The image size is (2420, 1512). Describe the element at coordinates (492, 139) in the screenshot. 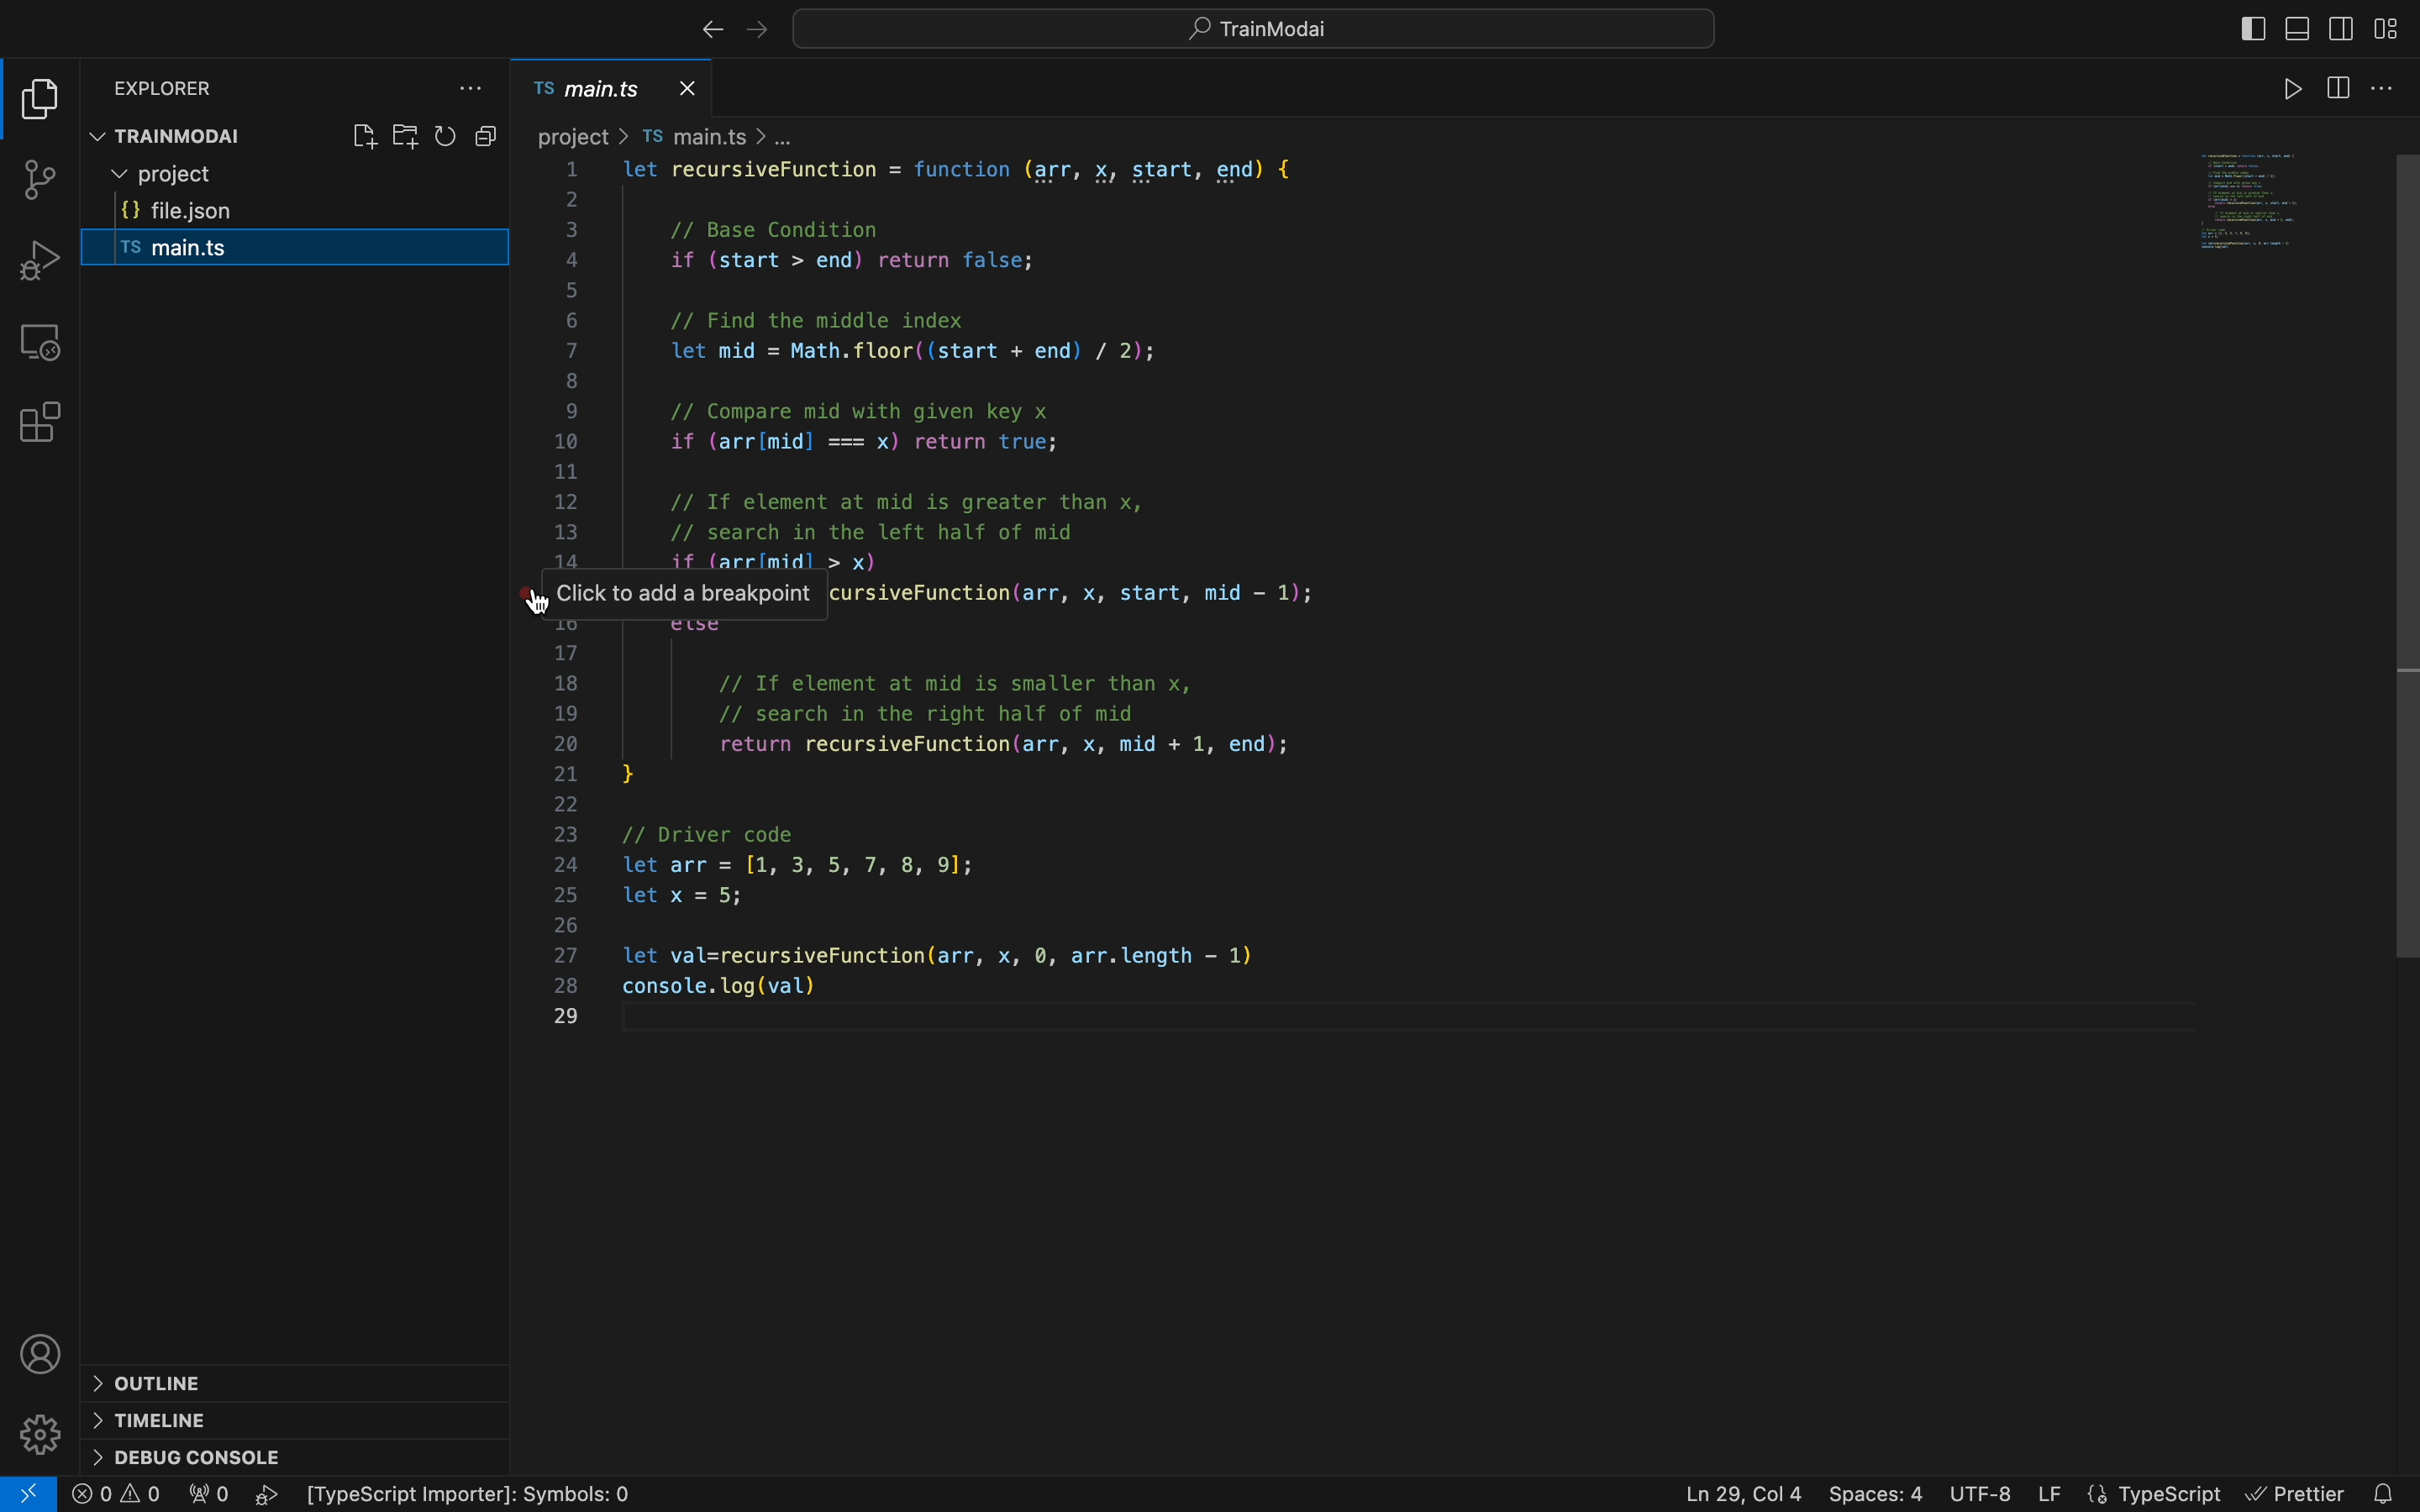

I see `copy` at that location.